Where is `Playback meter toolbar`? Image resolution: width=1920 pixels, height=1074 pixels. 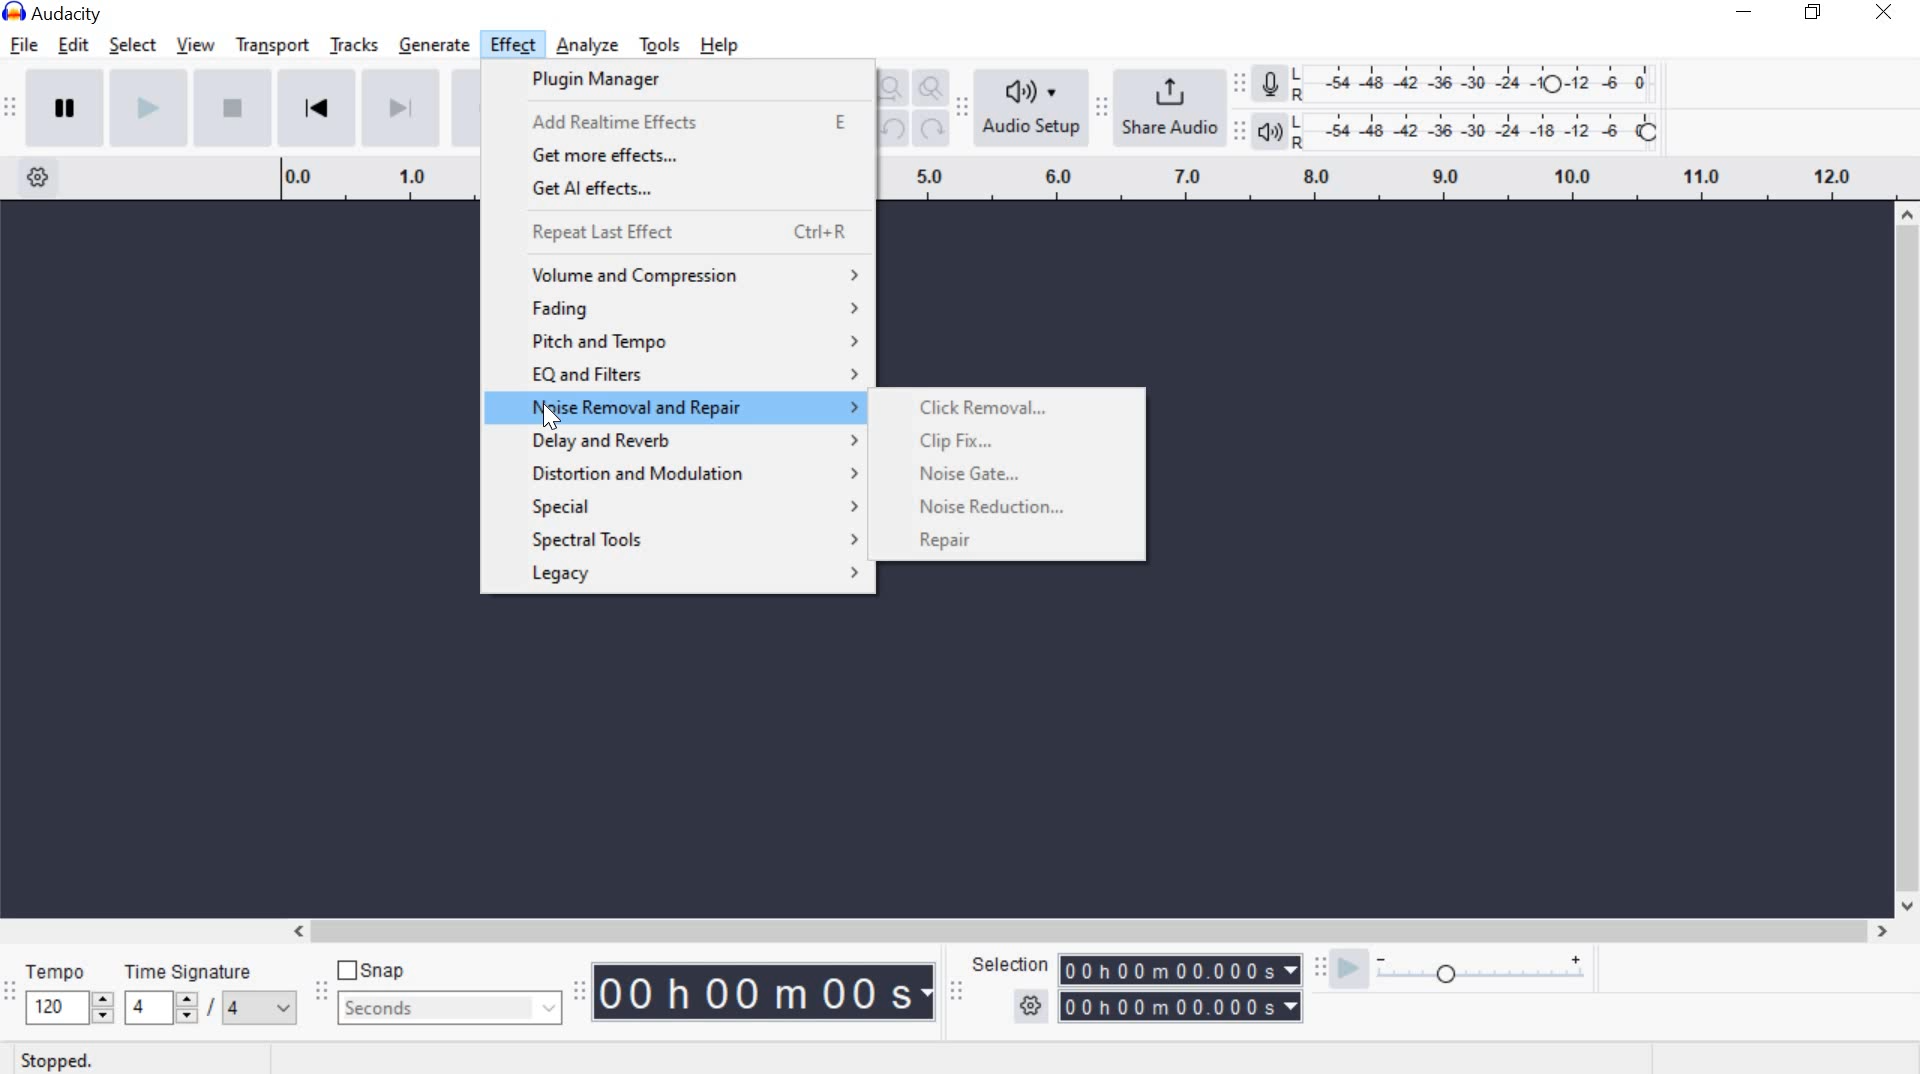
Playback meter toolbar is located at coordinates (1236, 129).